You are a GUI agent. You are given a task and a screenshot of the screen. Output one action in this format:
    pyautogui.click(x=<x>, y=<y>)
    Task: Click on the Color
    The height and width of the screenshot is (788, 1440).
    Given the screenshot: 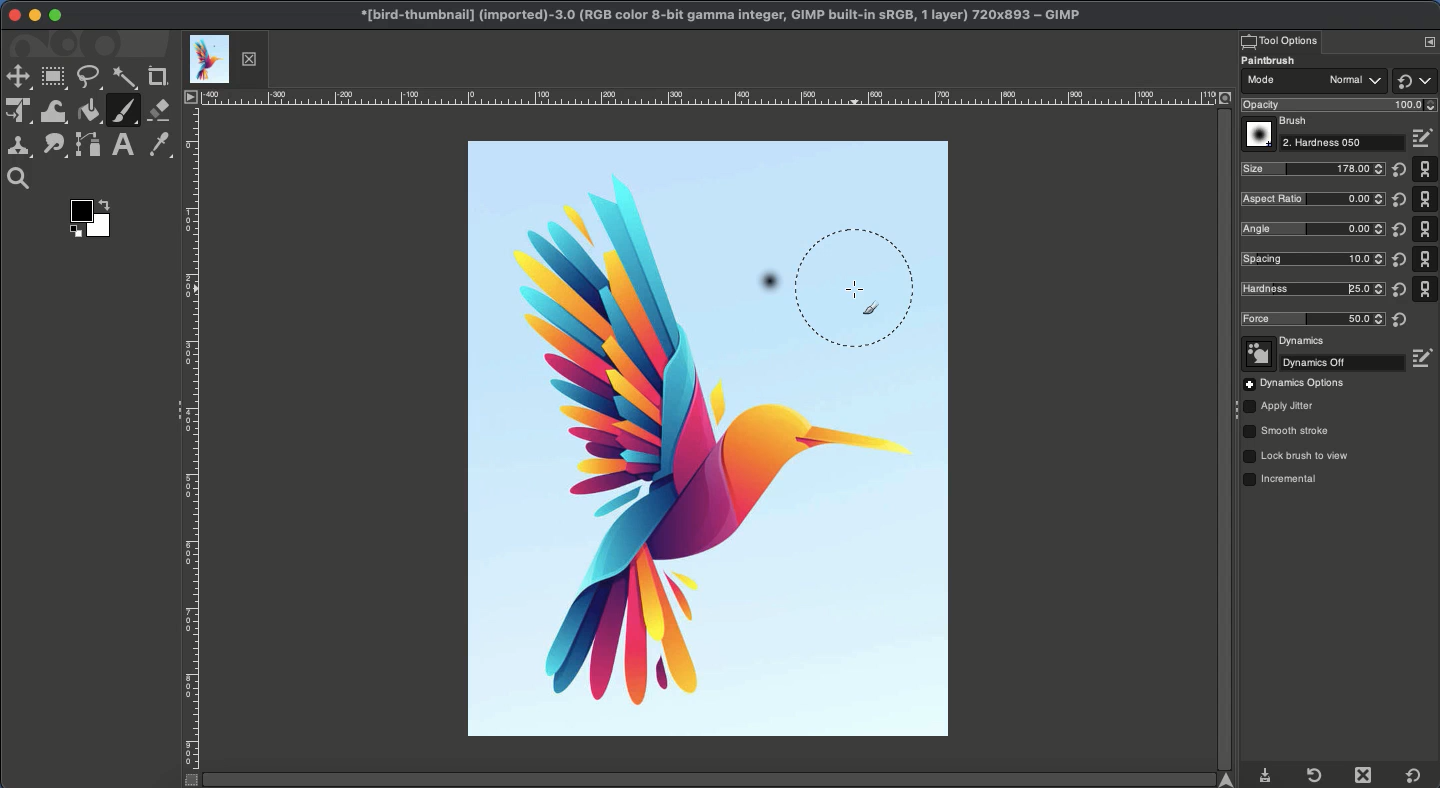 What is the action you would take?
    pyautogui.click(x=95, y=218)
    